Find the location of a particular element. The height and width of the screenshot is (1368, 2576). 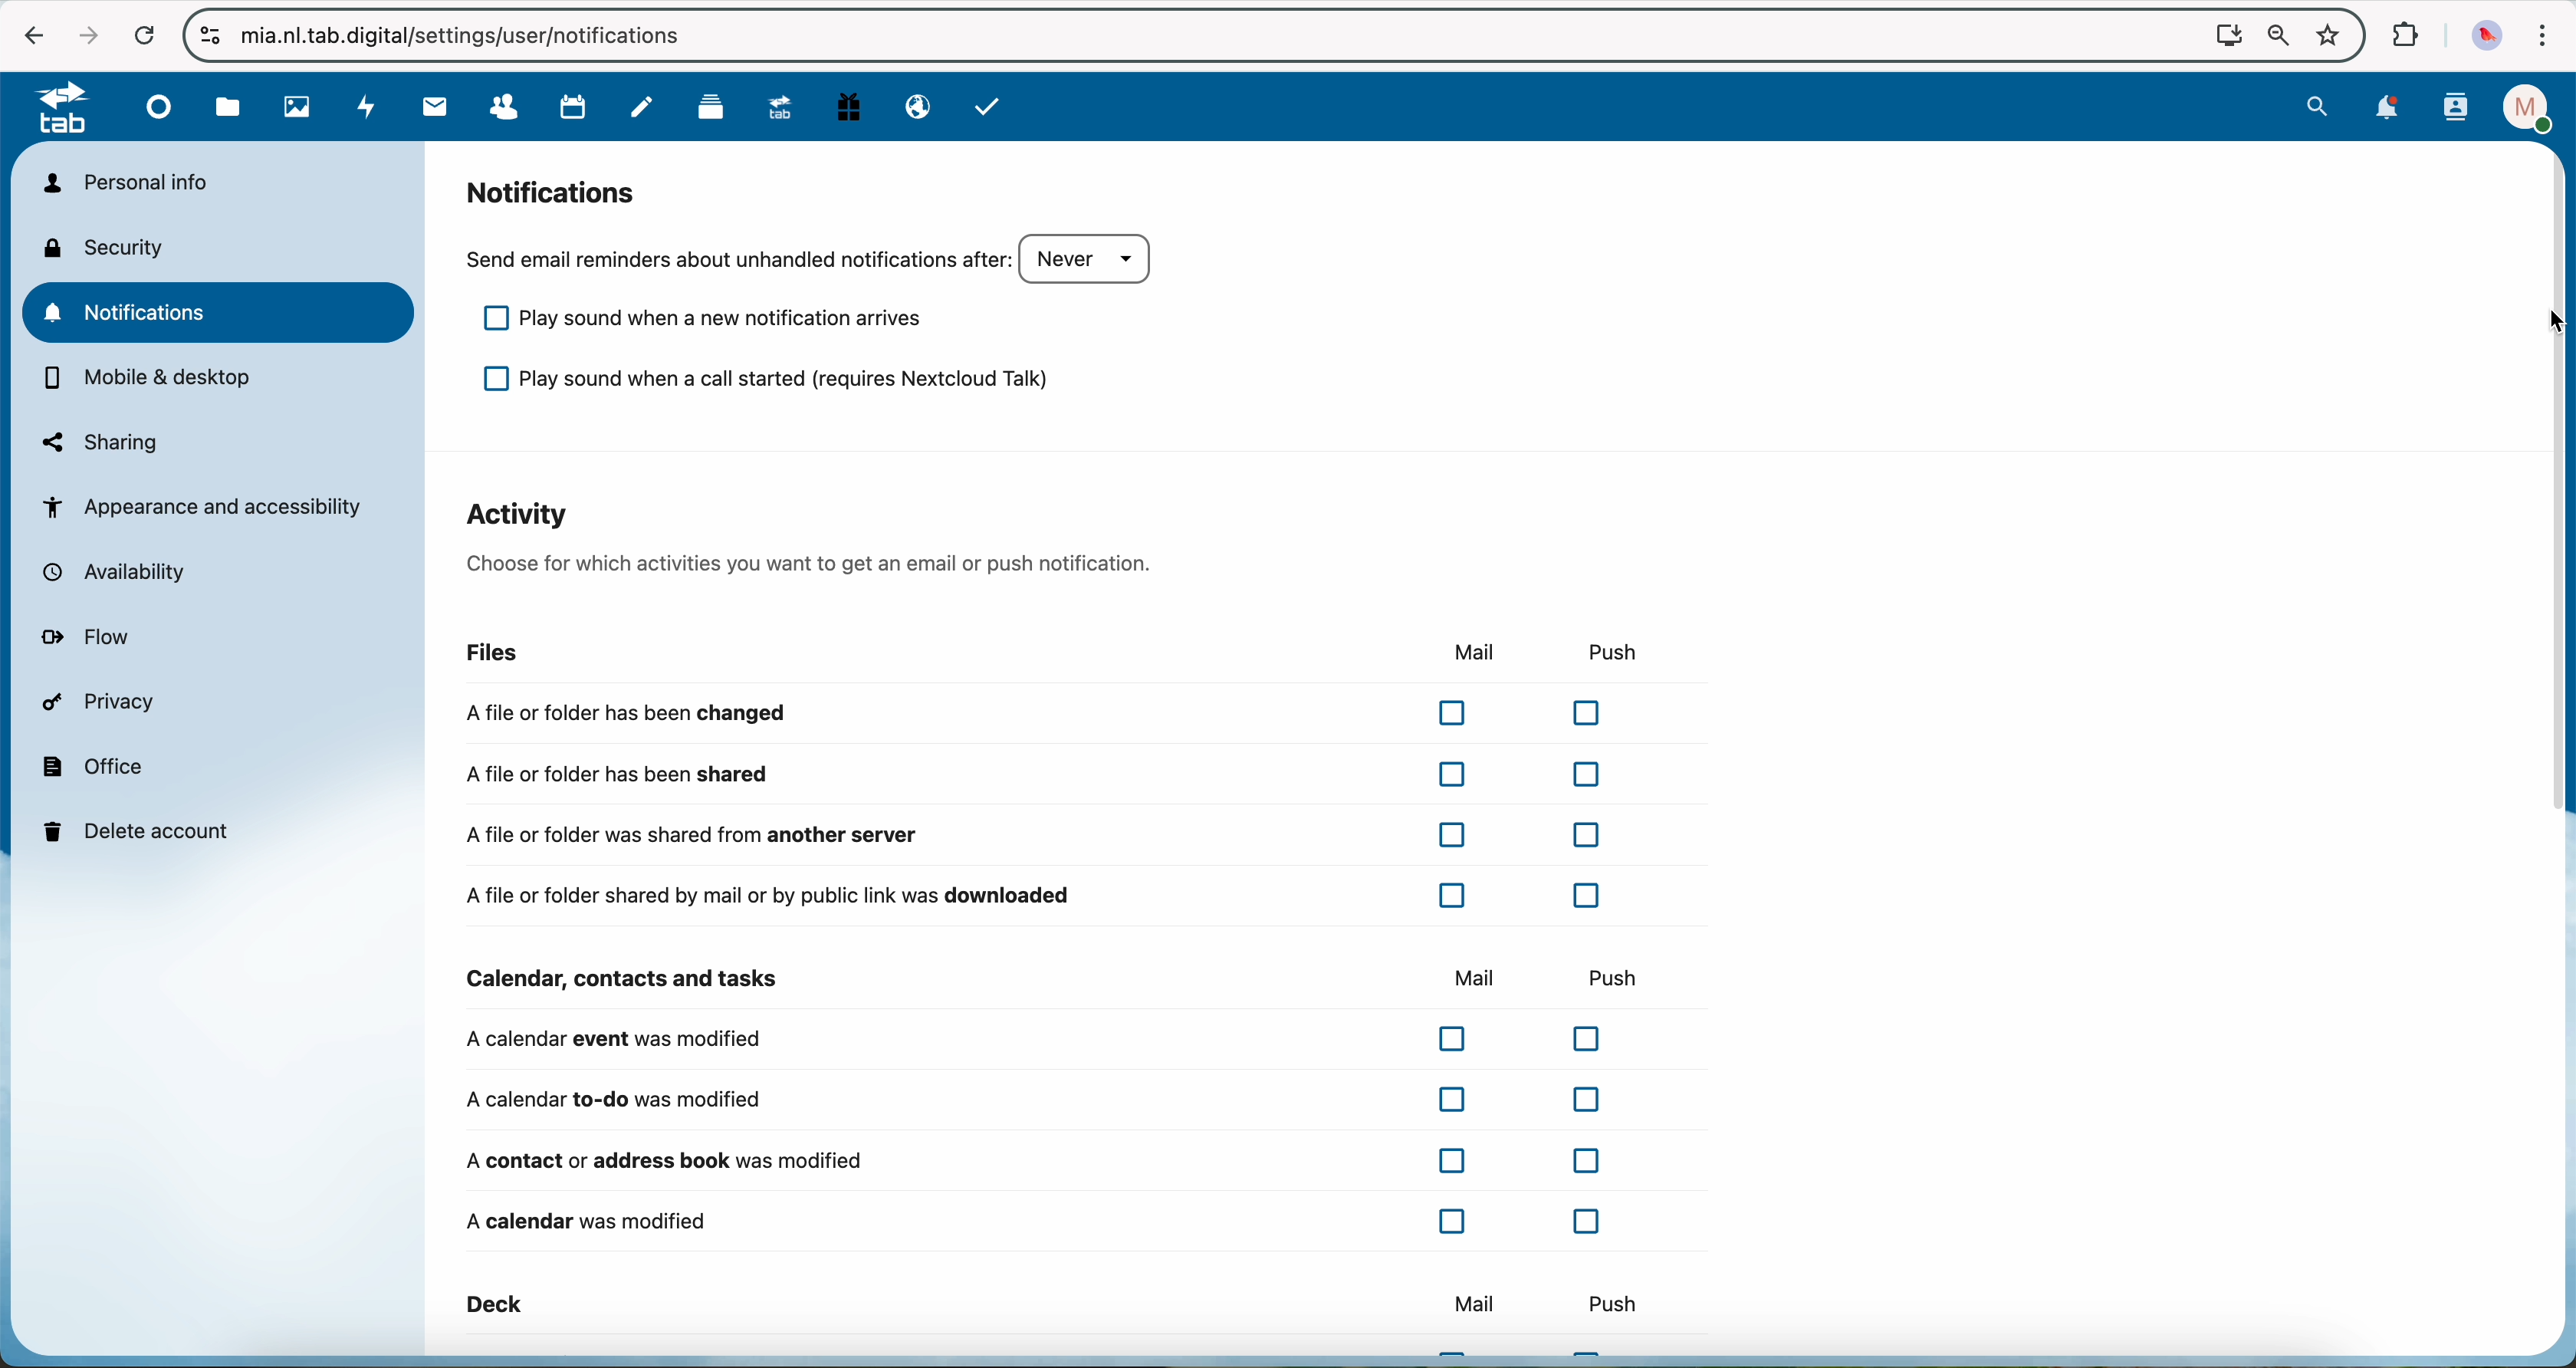

task is located at coordinates (990, 109).